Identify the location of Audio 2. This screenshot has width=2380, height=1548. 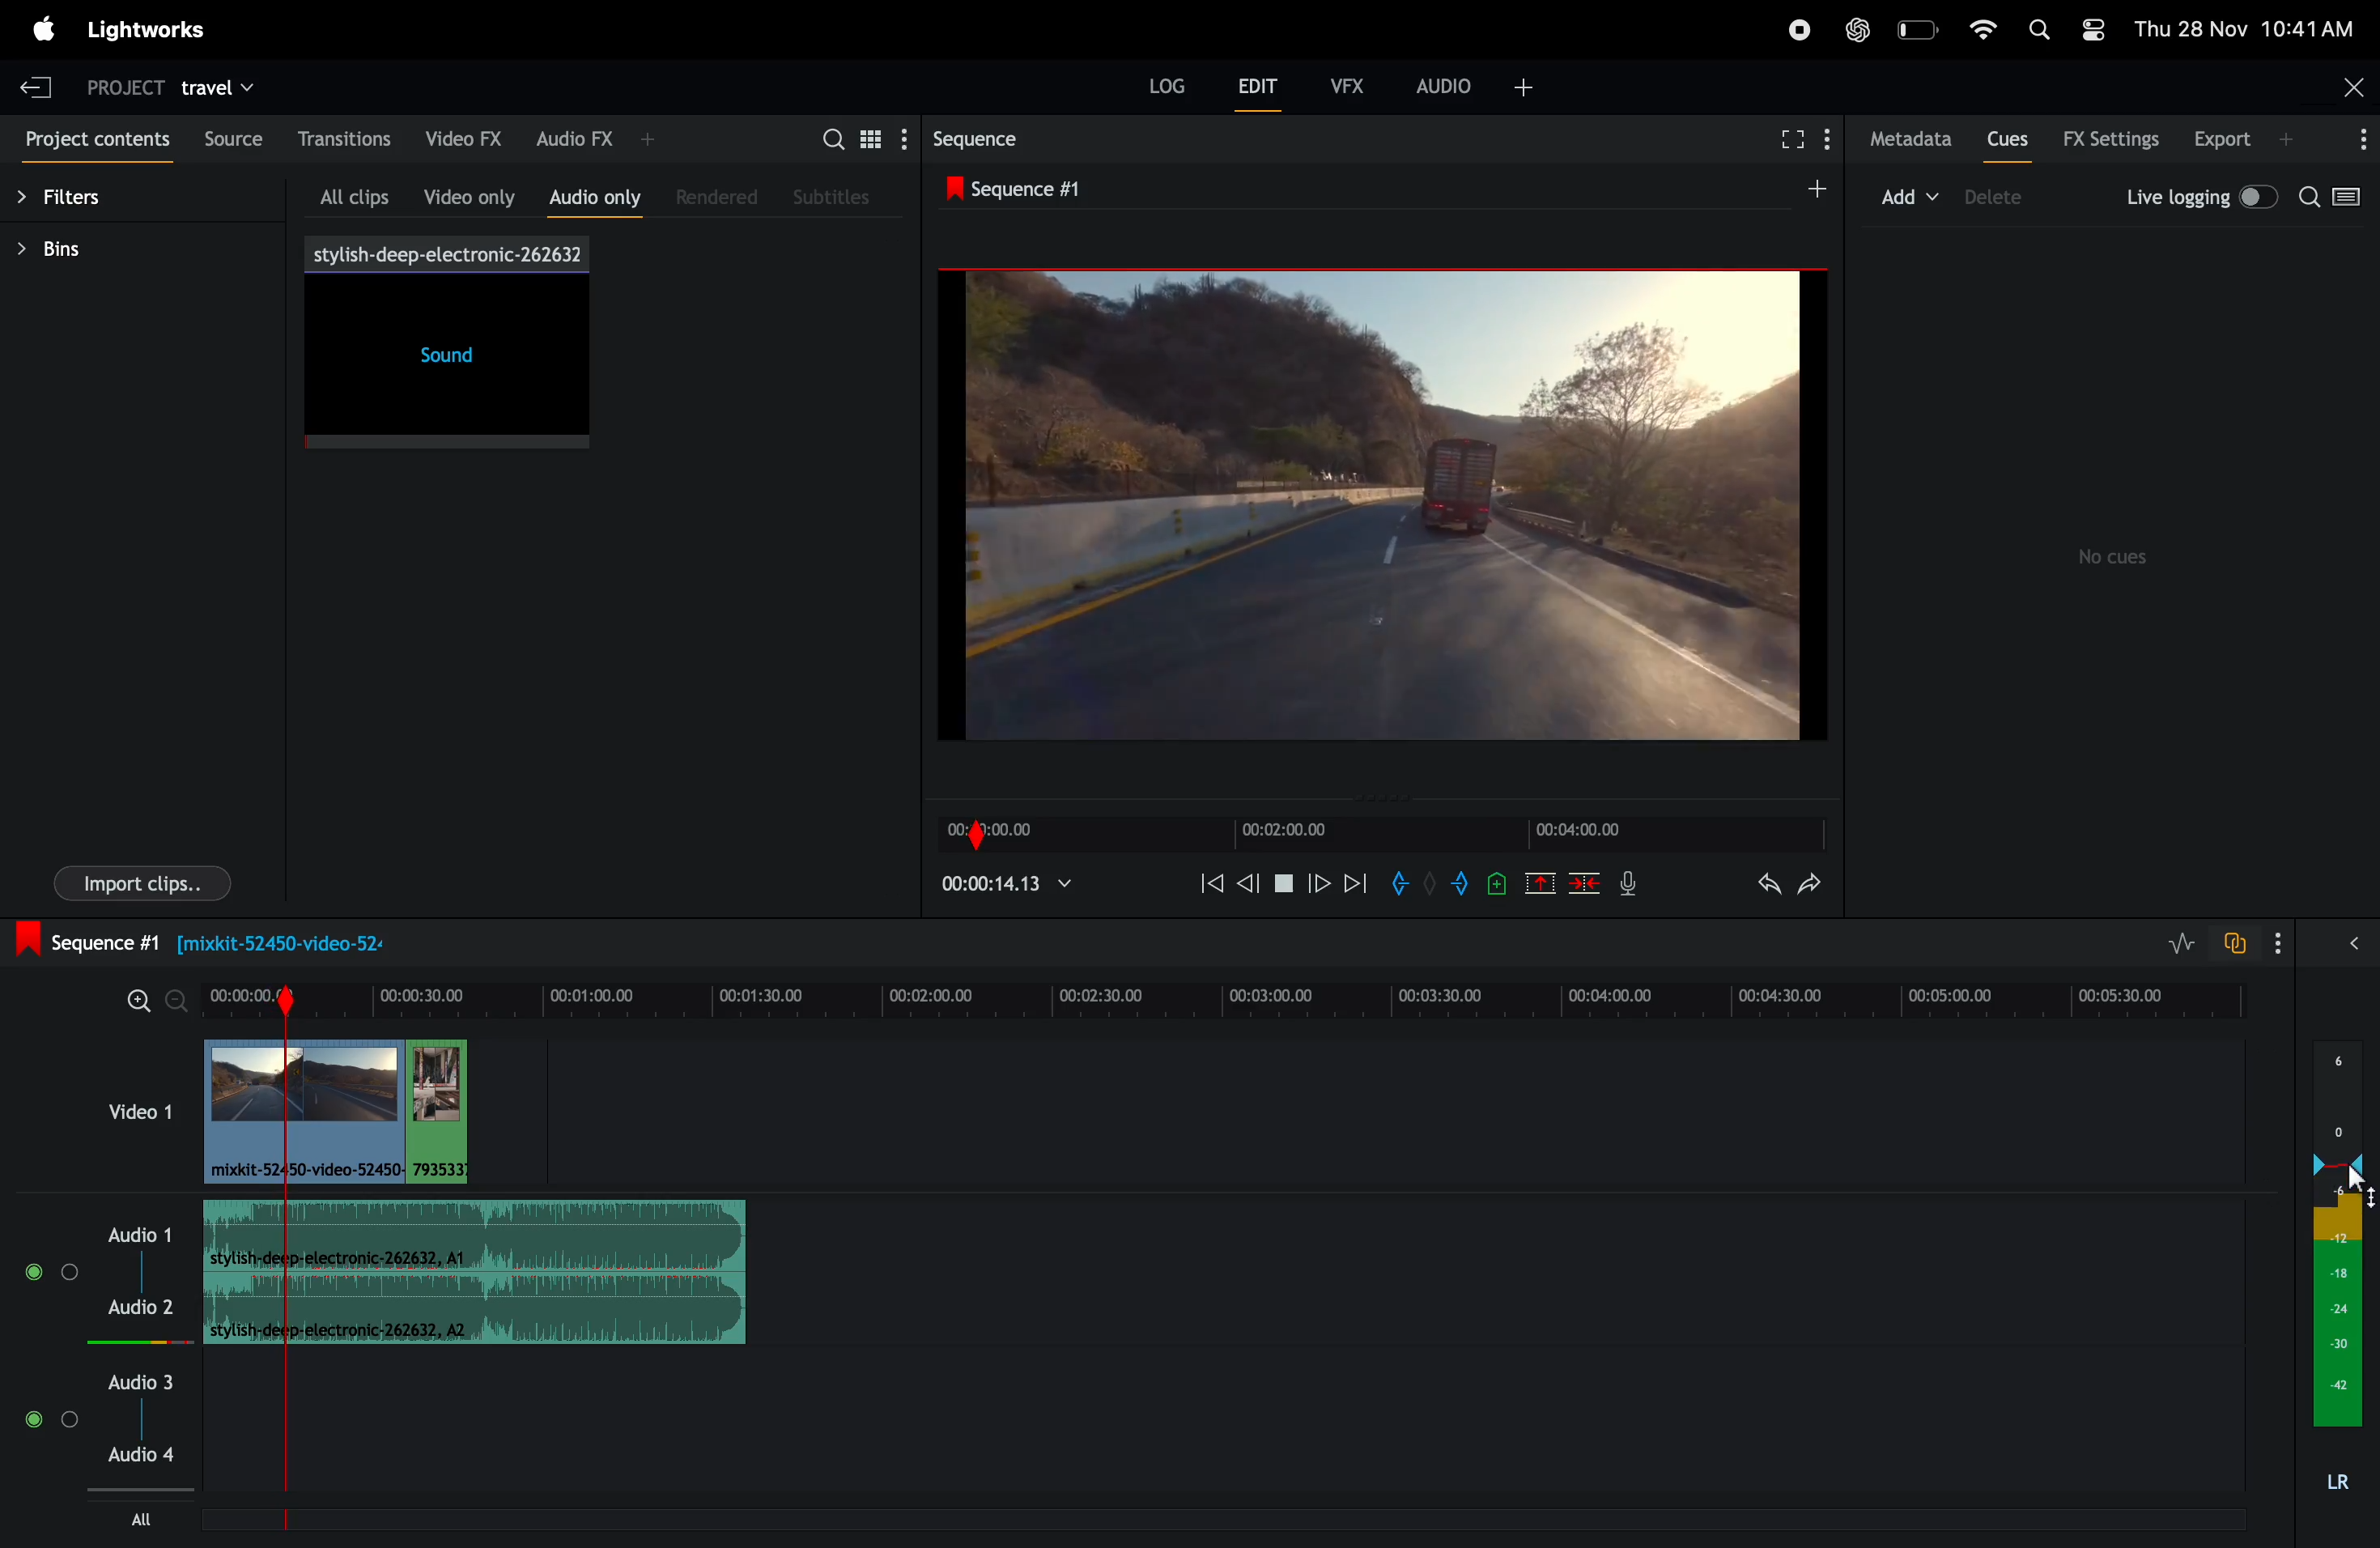
(146, 1310).